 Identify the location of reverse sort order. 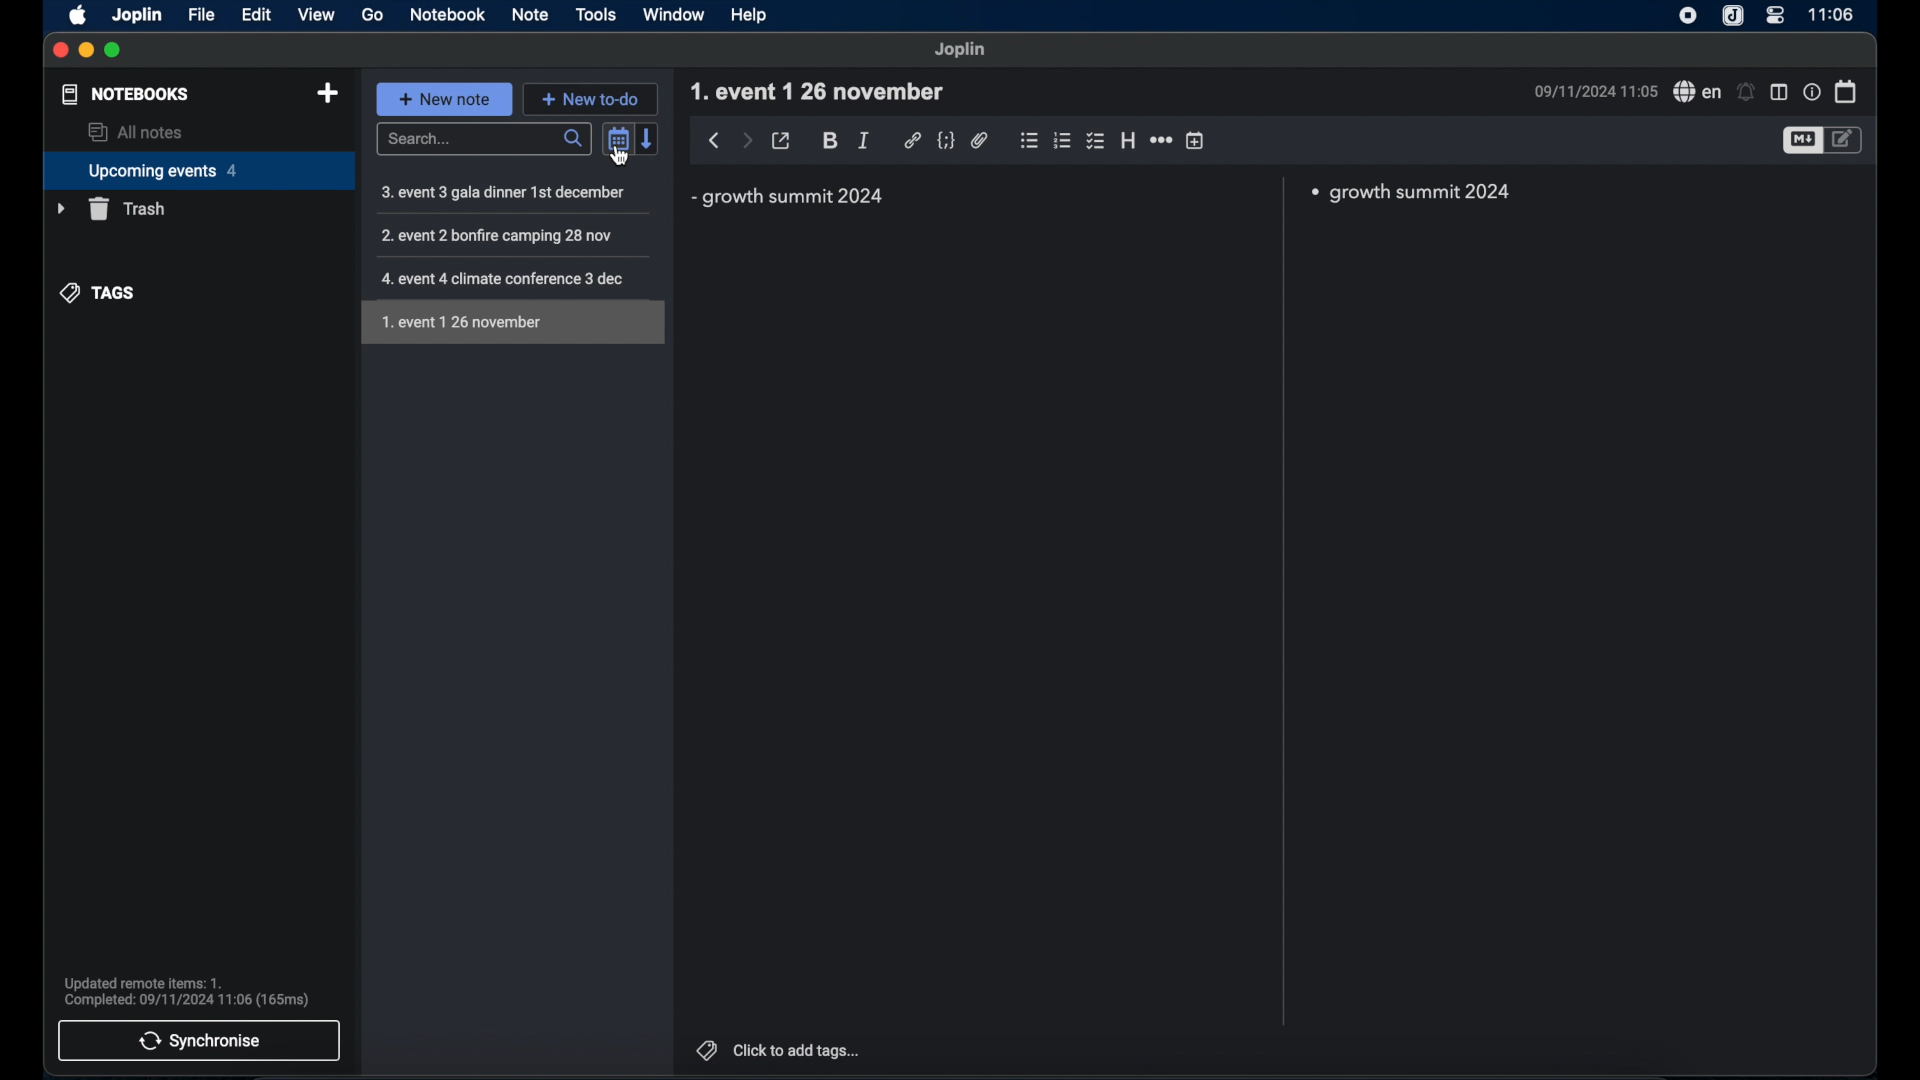
(649, 138).